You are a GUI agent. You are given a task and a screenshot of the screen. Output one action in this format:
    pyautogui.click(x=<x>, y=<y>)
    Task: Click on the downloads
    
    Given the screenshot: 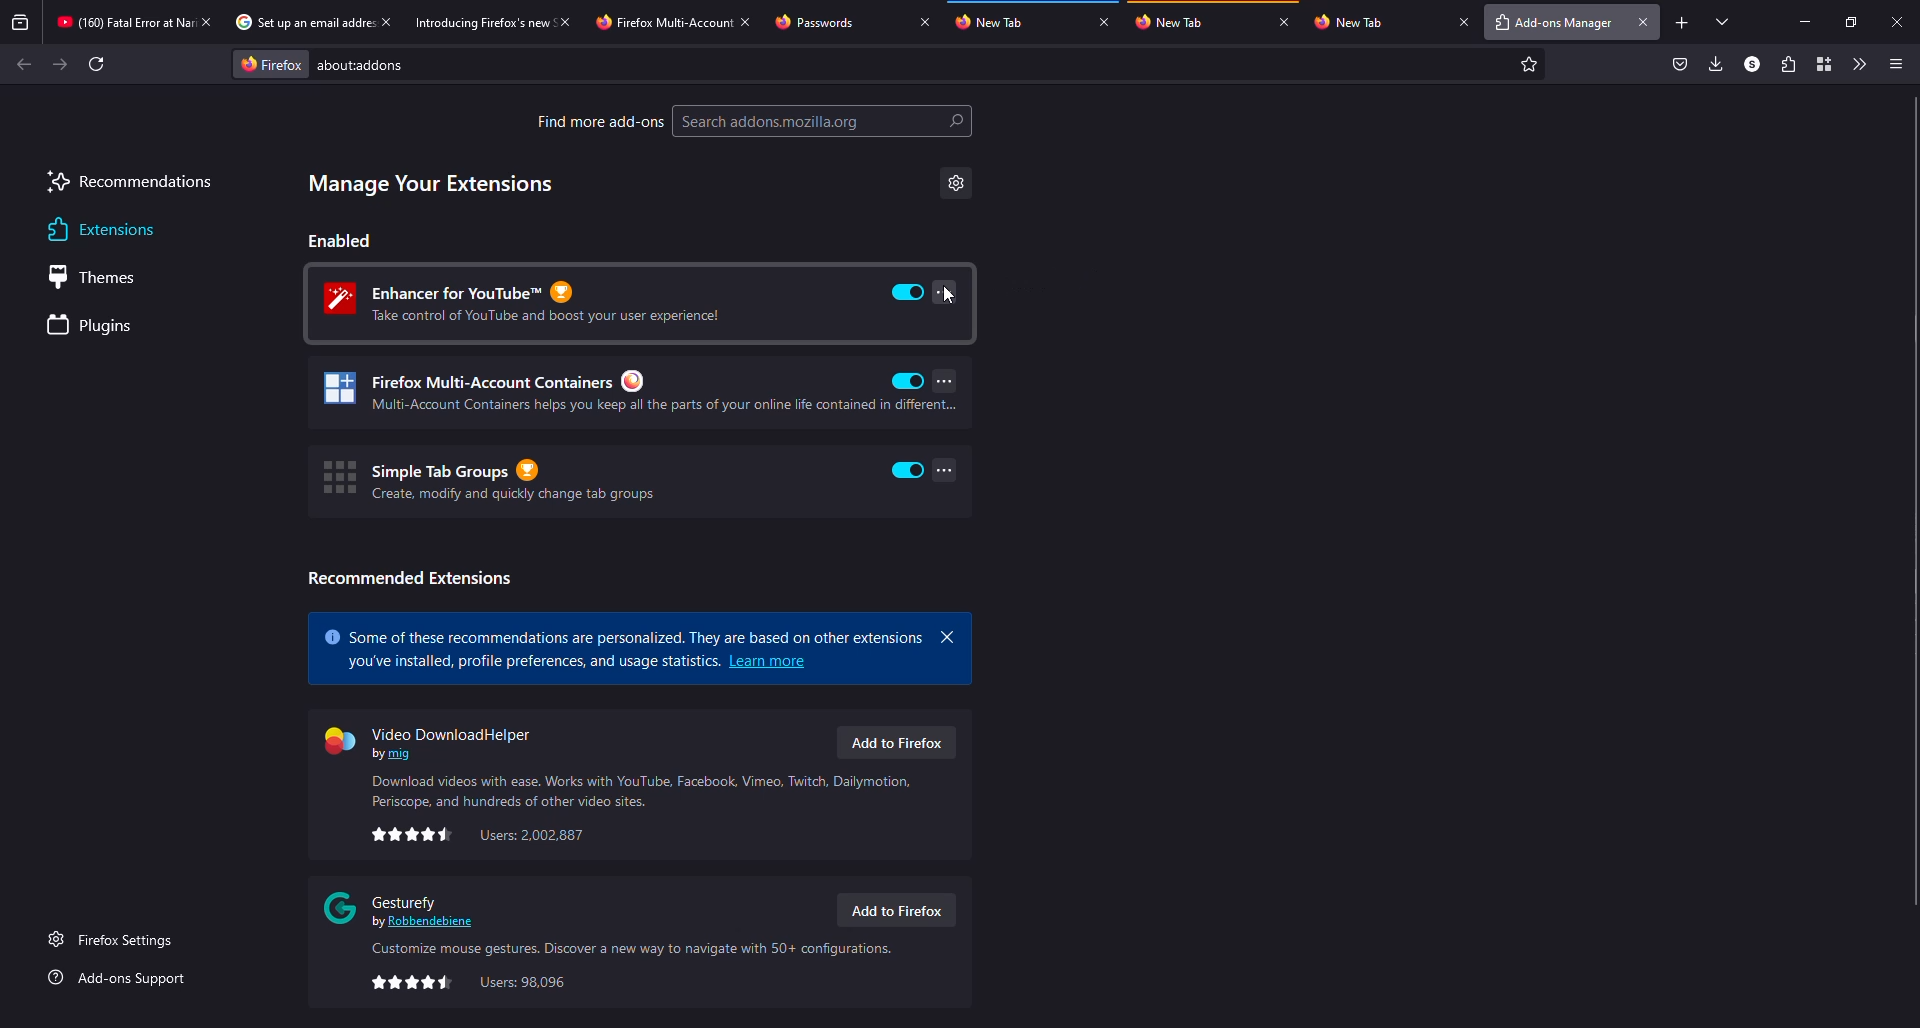 What is the action you would take?
    pyautogui.click(x=1714, y=63)
    